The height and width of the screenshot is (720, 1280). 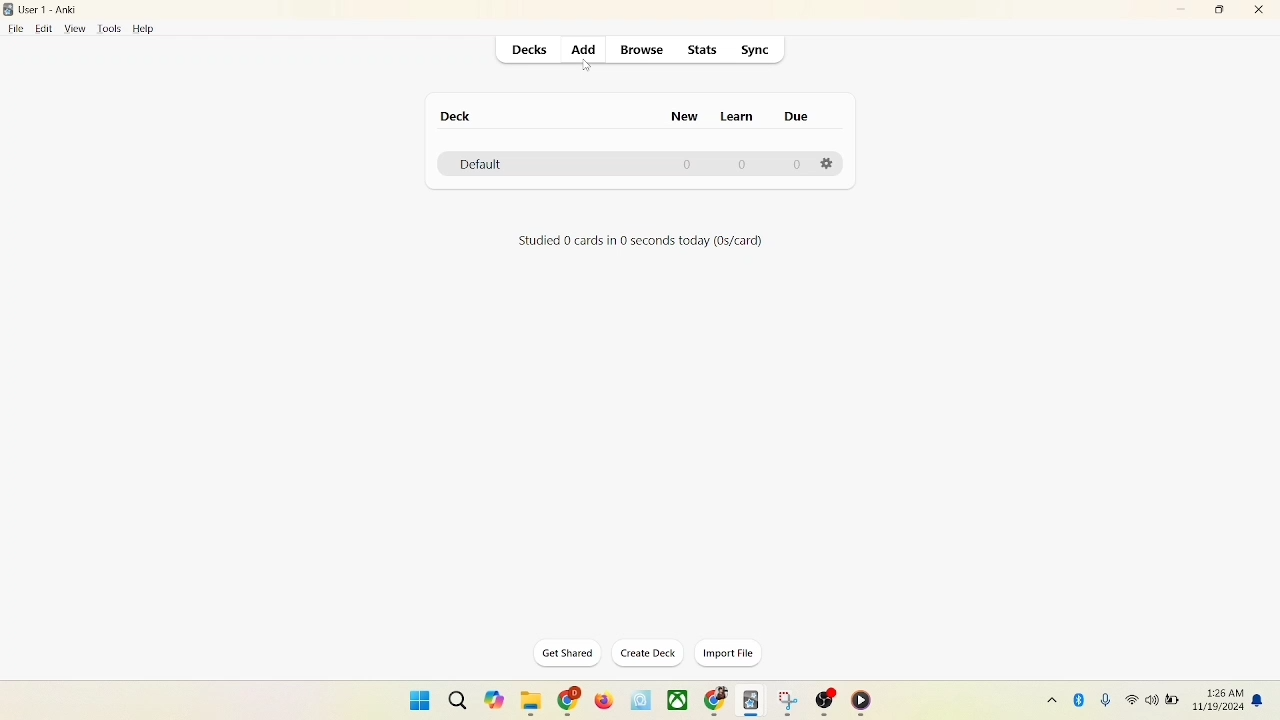 I want to click on create deck, so click(x=644, y=654).